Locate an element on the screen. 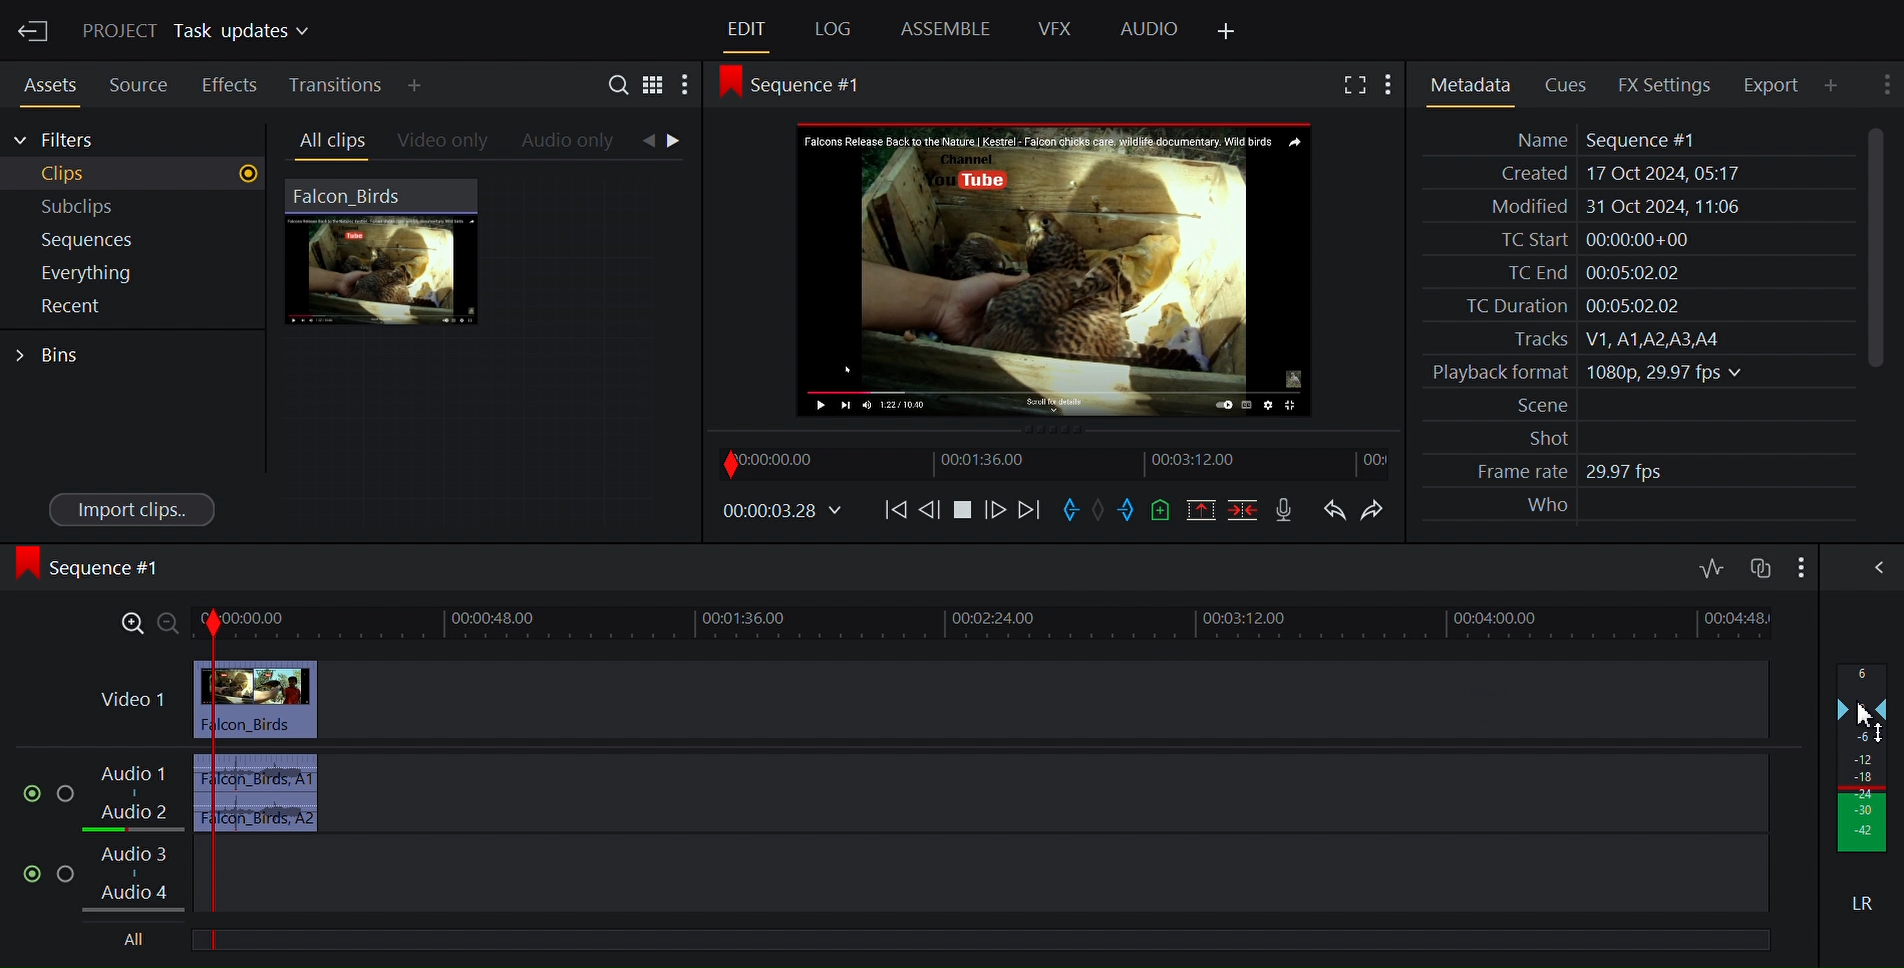  Clip Thumbnail is located at coordinates (487, 349).